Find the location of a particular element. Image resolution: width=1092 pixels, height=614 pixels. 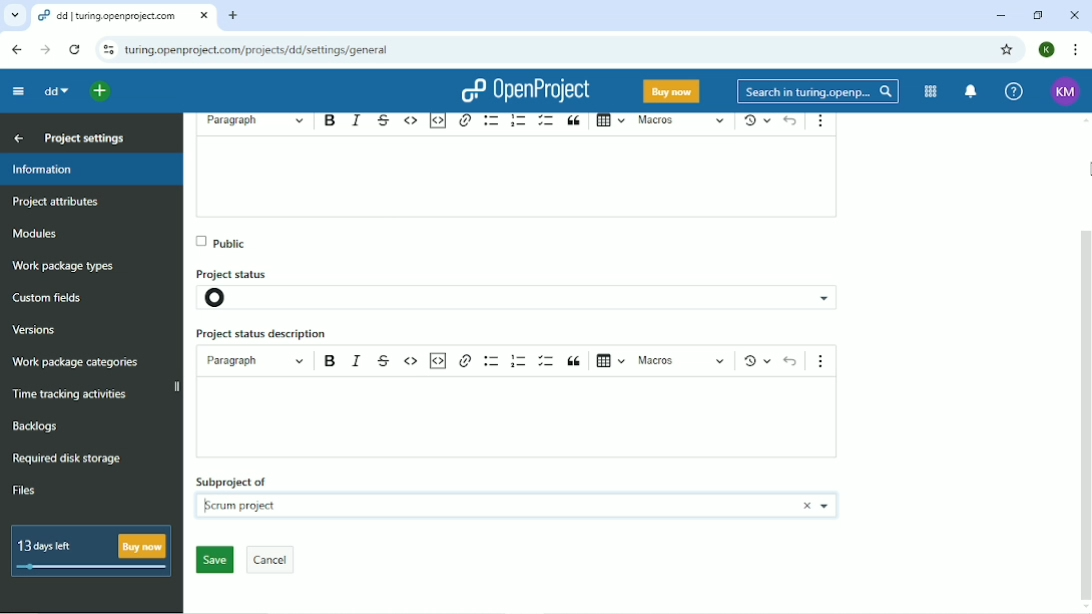

Files is located at coordinates (25, 491).